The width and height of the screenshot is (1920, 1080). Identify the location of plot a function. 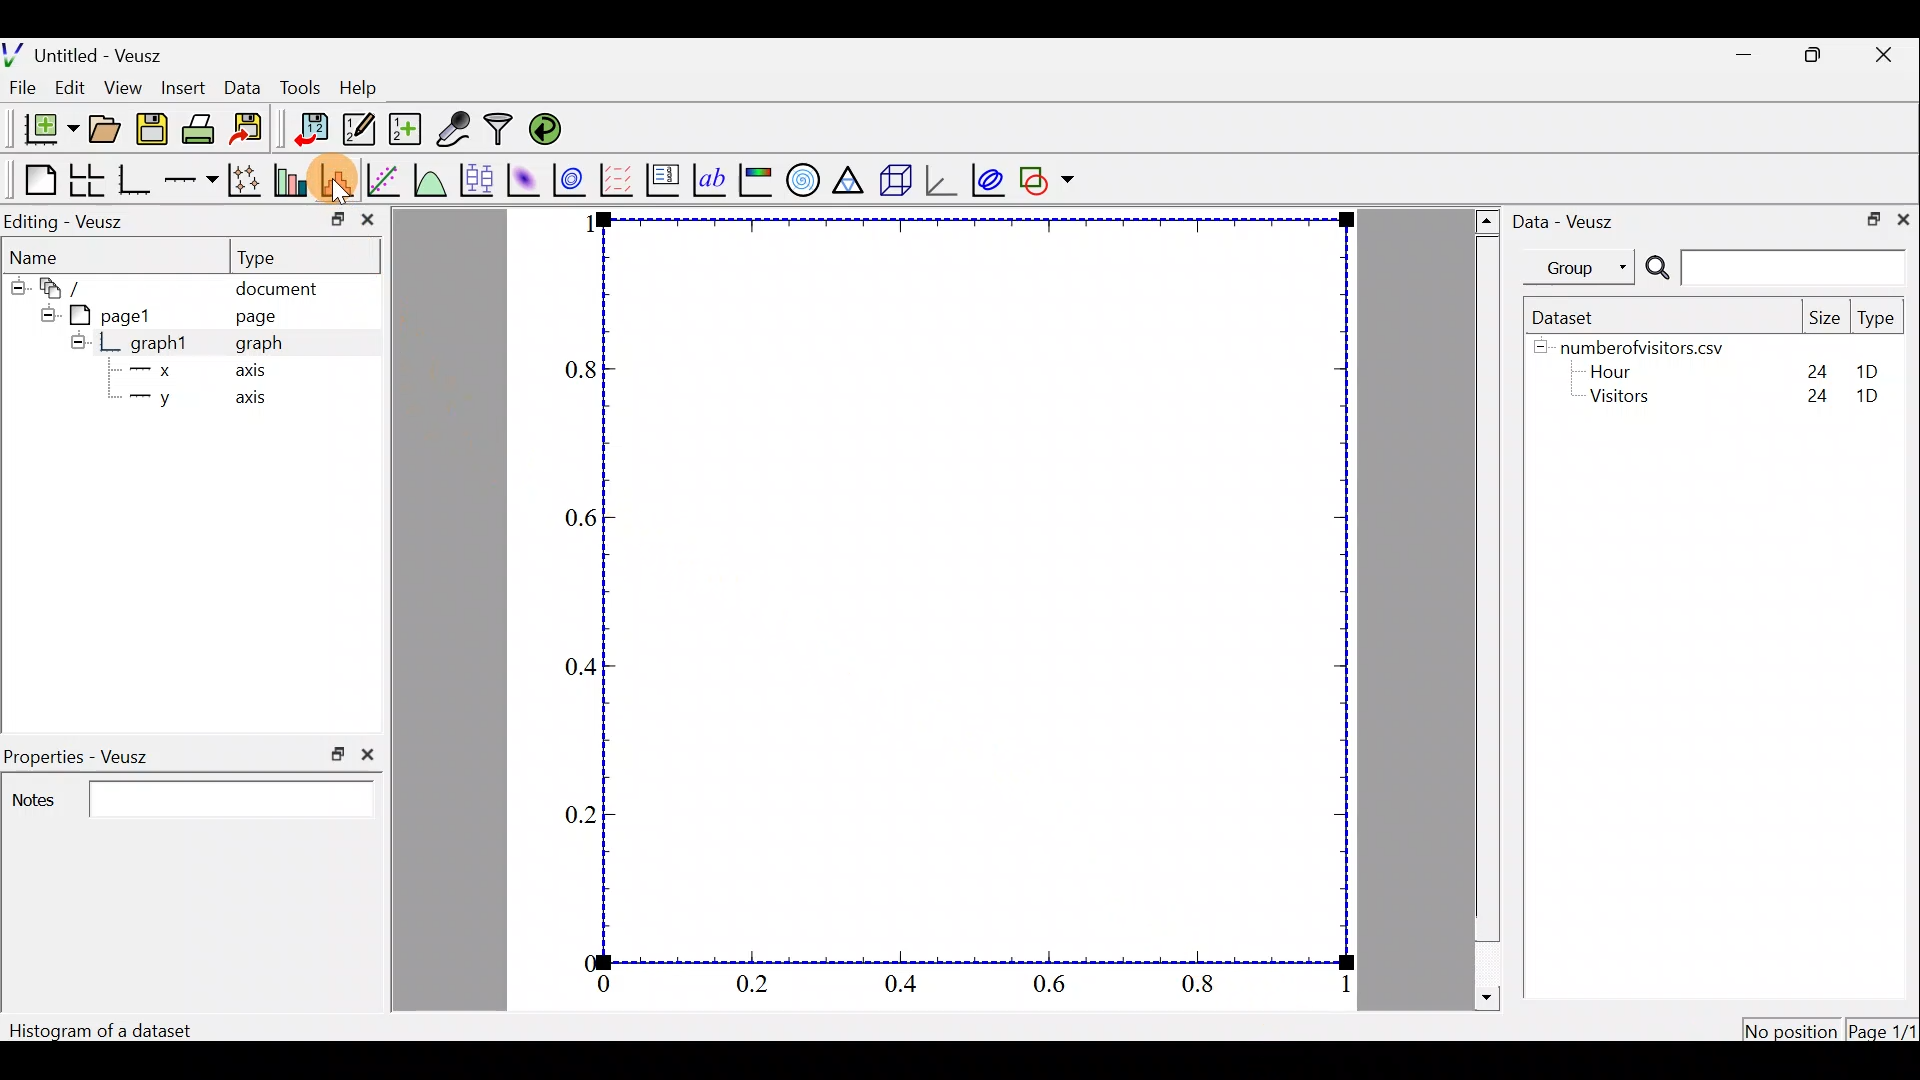
(433, 179).